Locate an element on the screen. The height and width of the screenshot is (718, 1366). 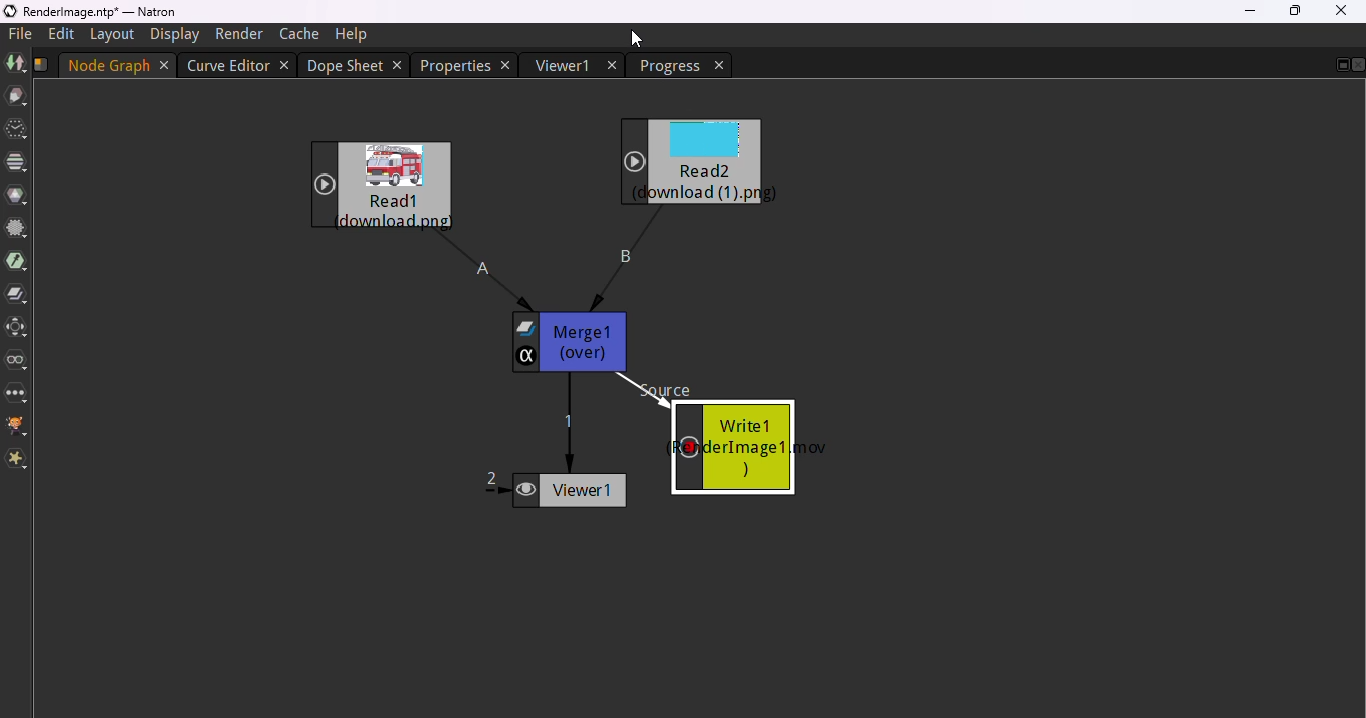
file is located at coordinates (21, 34).